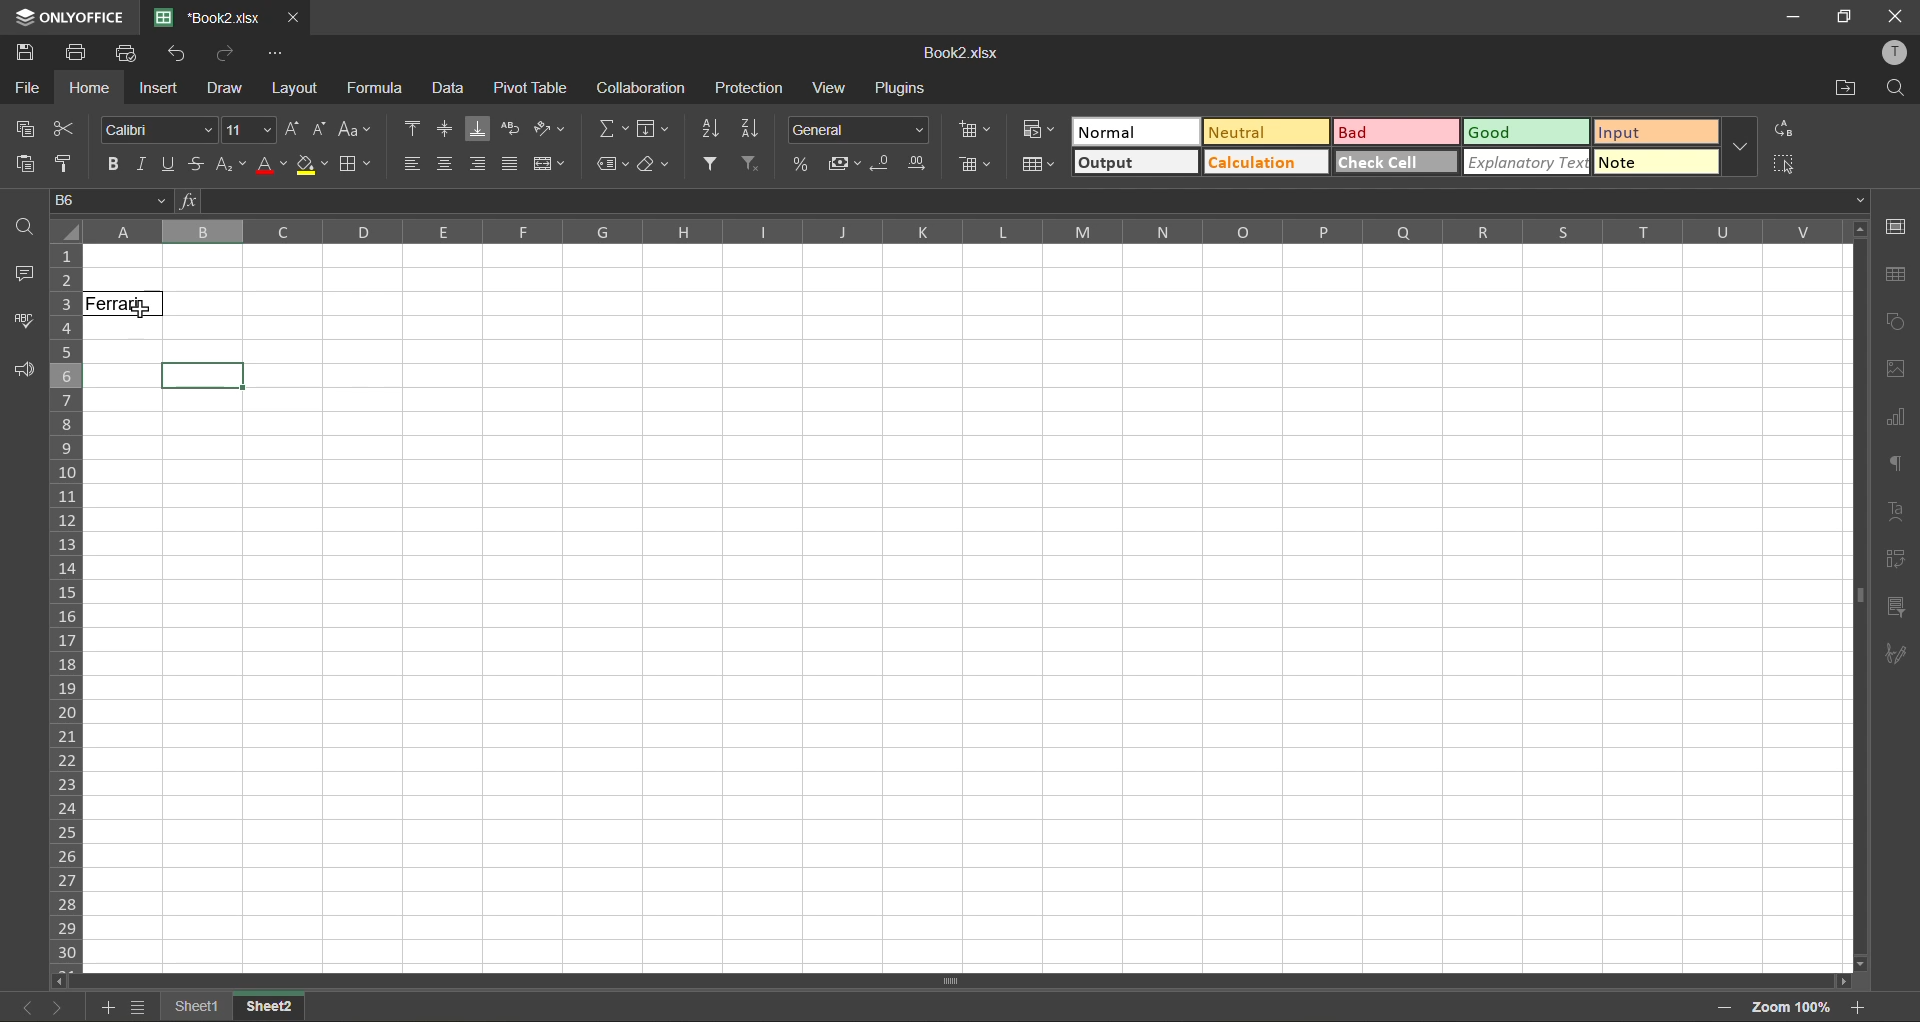 This screenshot has width=1920, height=1022. I want to click on number format, so click(857, 128).